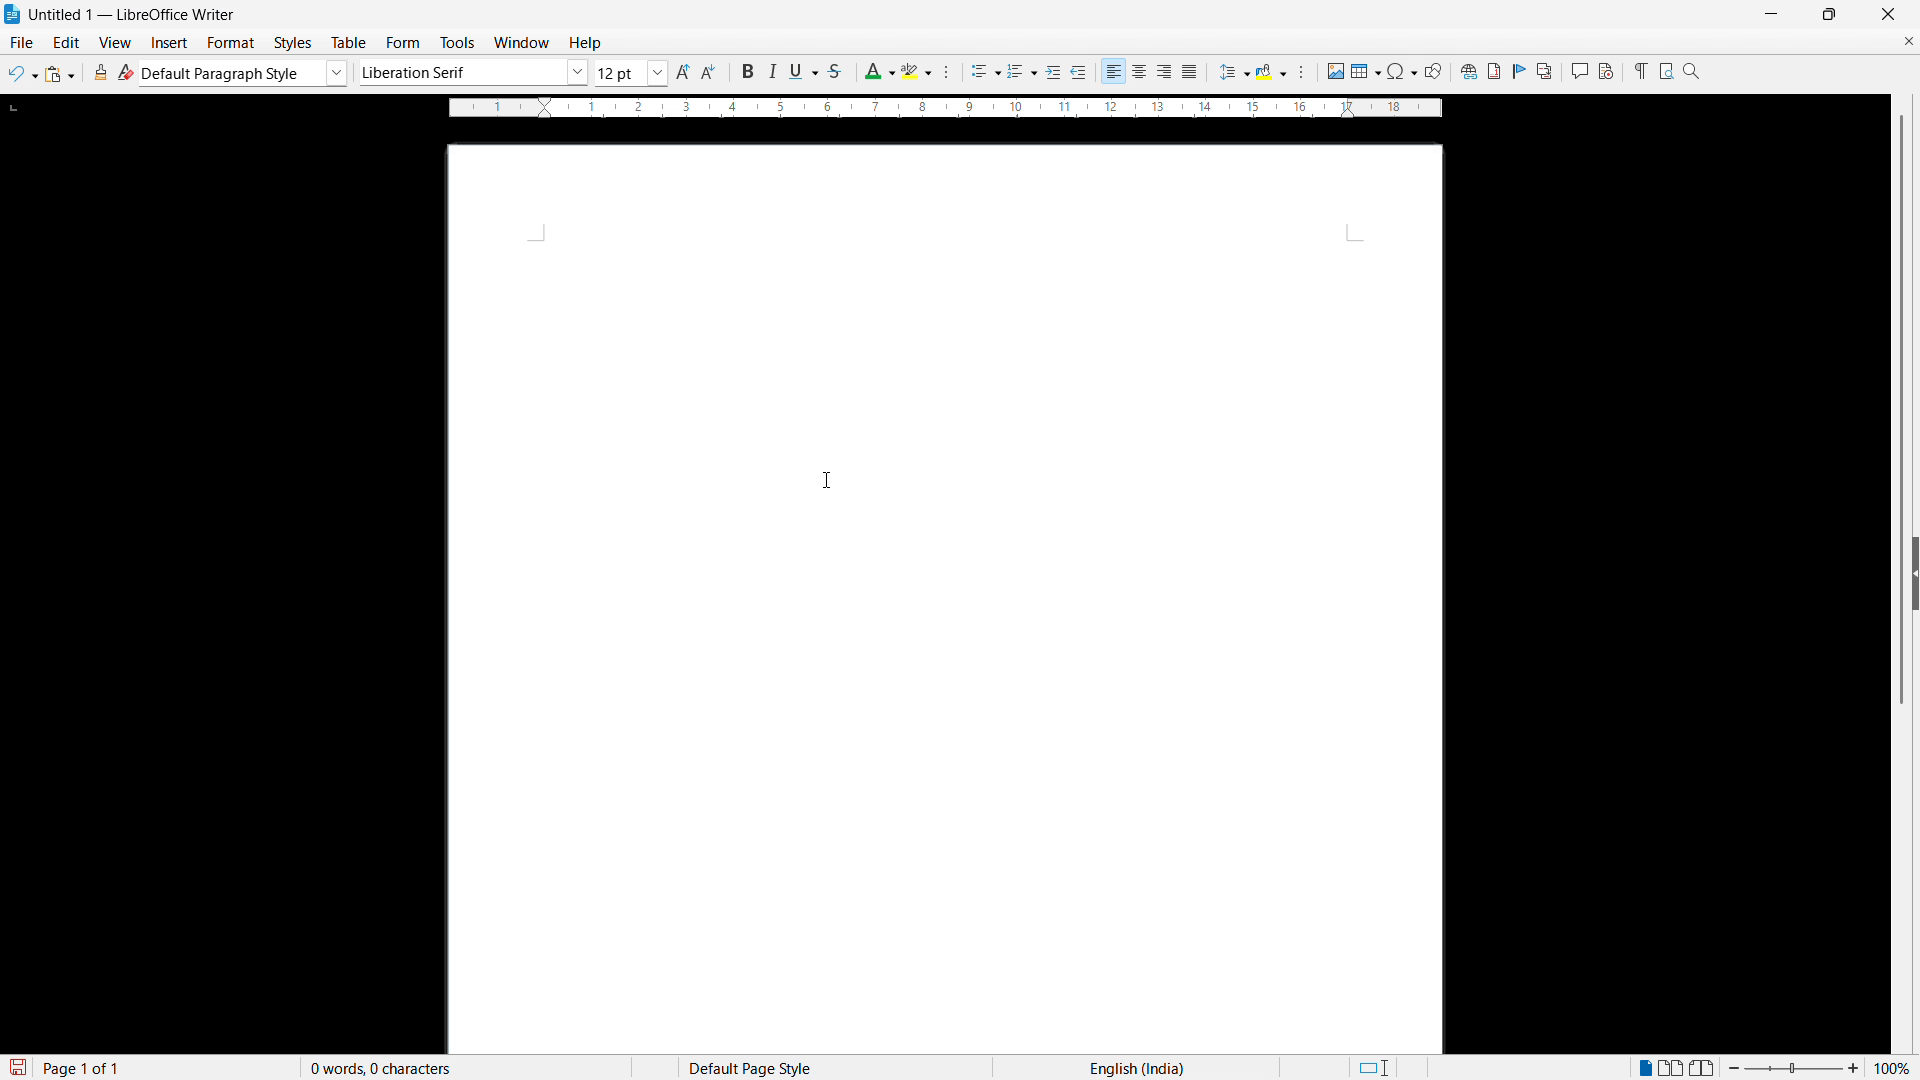  What do you see at coordinates (1895, 1067) in the screenshot?
I see `Zoom percentage ` at bounding box center [1895, 1067].